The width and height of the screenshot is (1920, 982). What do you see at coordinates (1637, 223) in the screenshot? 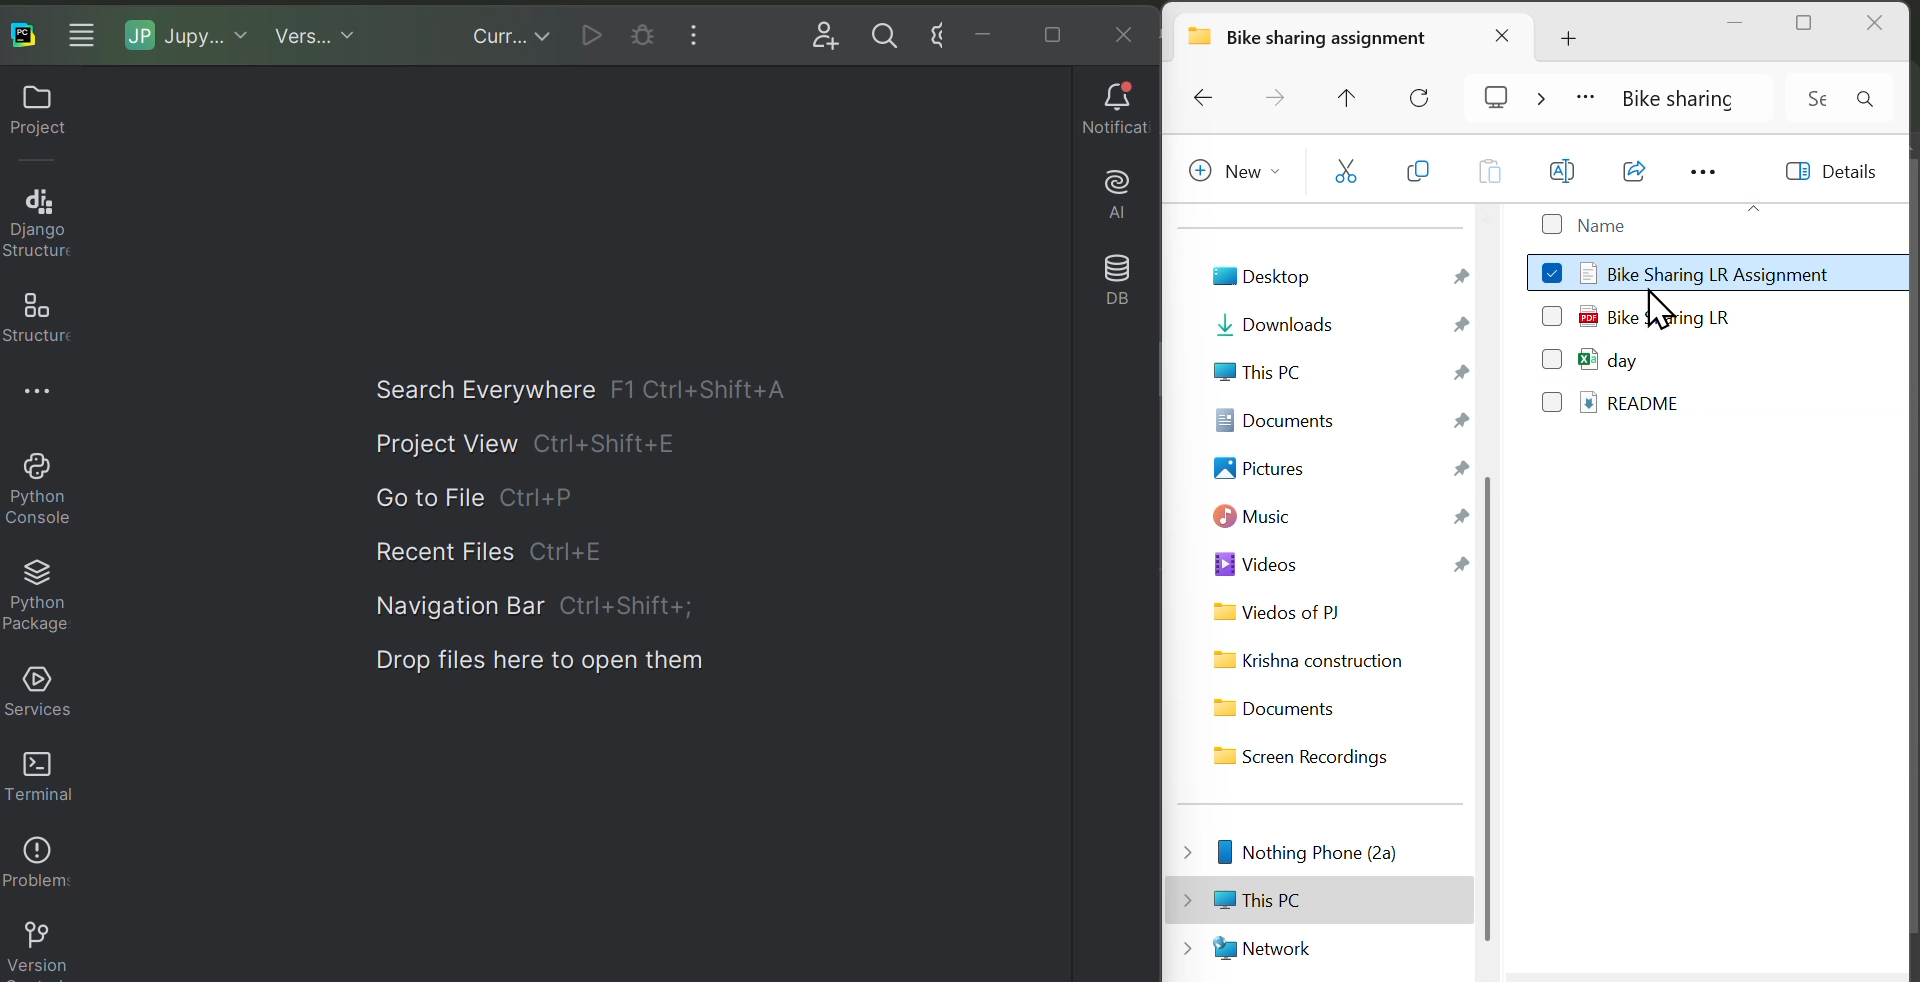
I see `Name` at bounding box center [1637, 223].